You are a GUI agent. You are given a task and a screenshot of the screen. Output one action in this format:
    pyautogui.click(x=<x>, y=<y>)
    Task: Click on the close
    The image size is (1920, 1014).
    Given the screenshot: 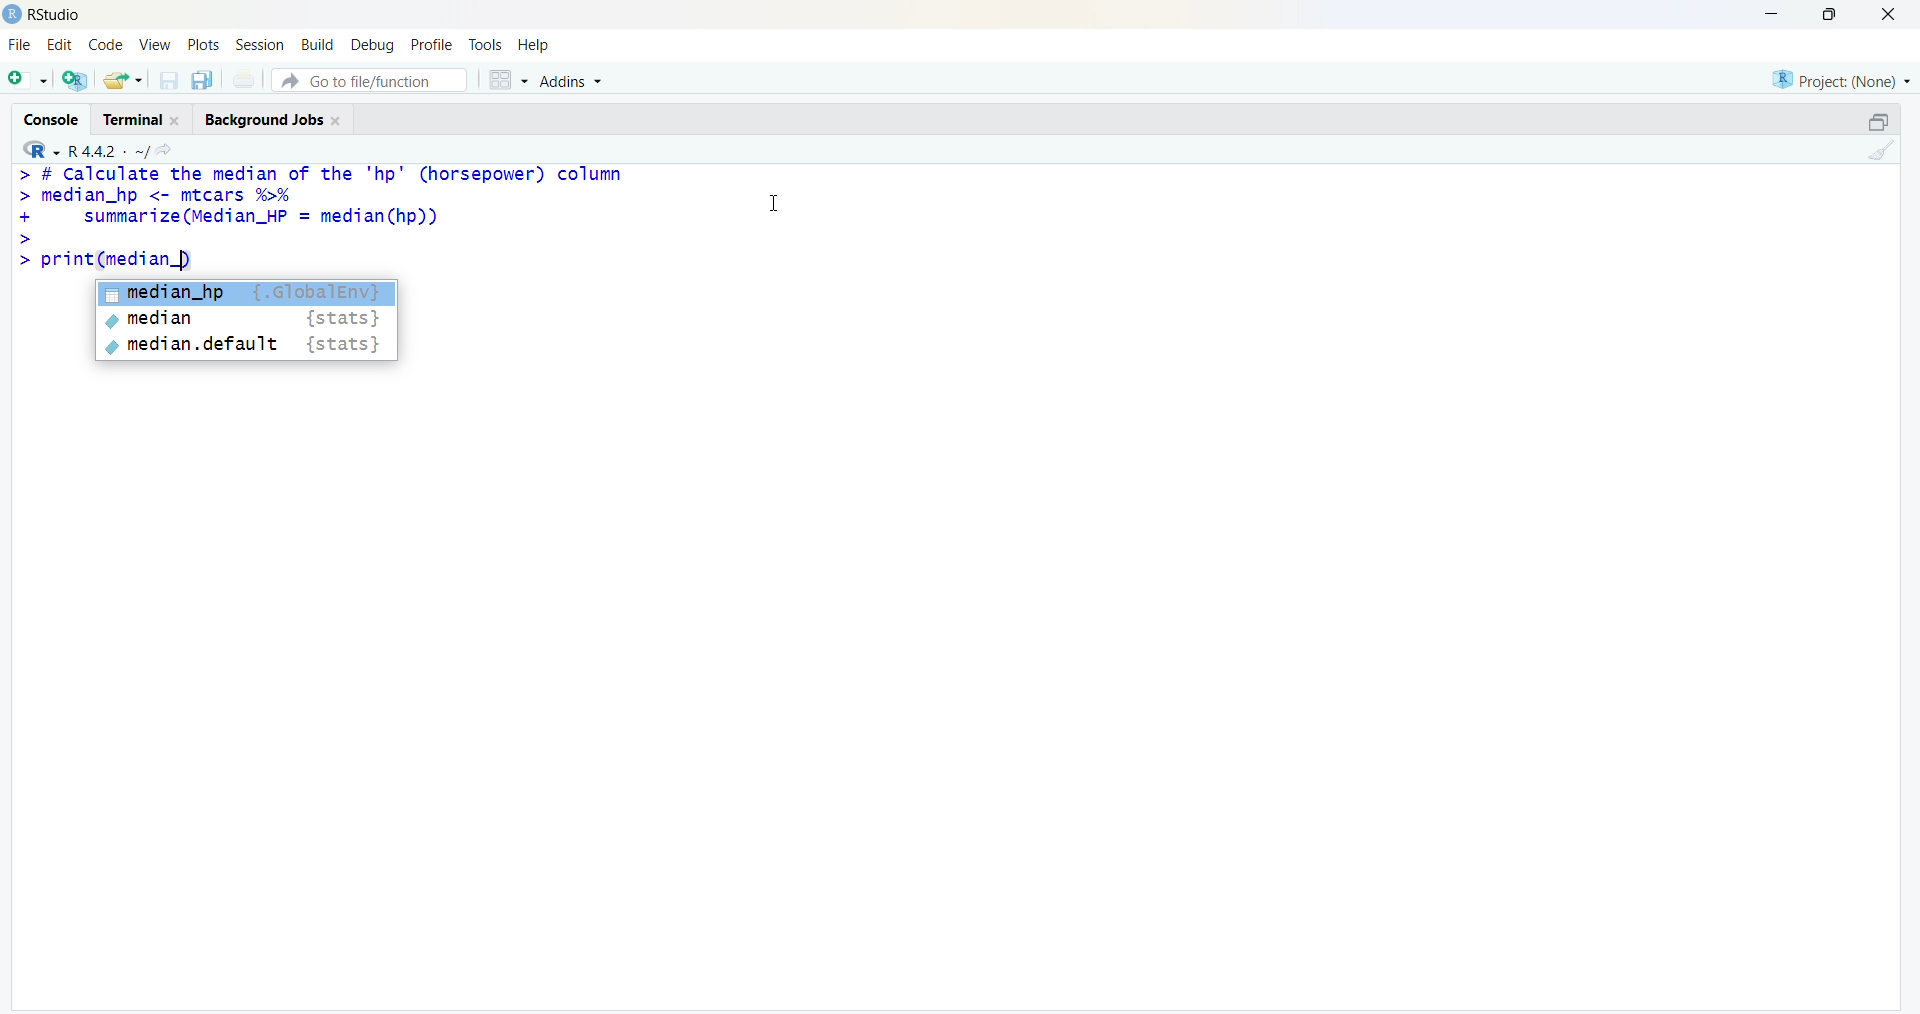 What is the action you would take?
    pyautogui.click(x=1889, y=13)
    